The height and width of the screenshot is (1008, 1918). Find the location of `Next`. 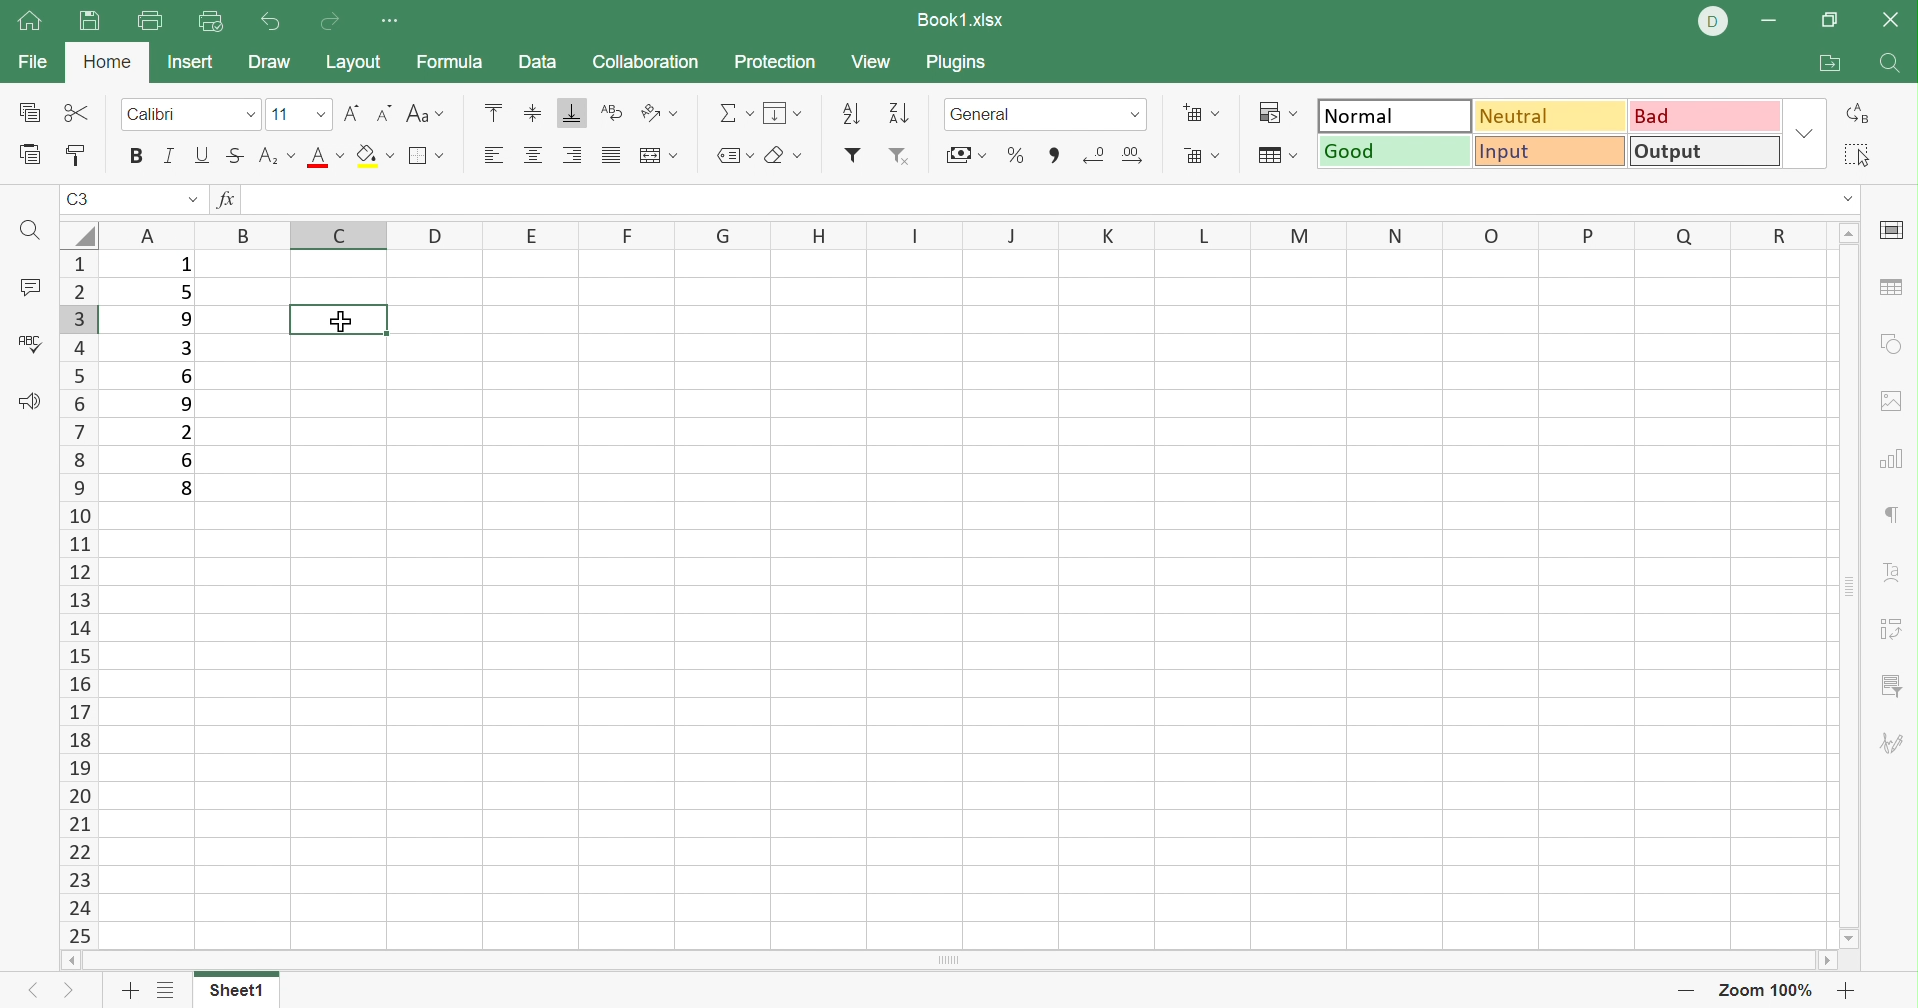

Next is located at coordinates (63, 994).